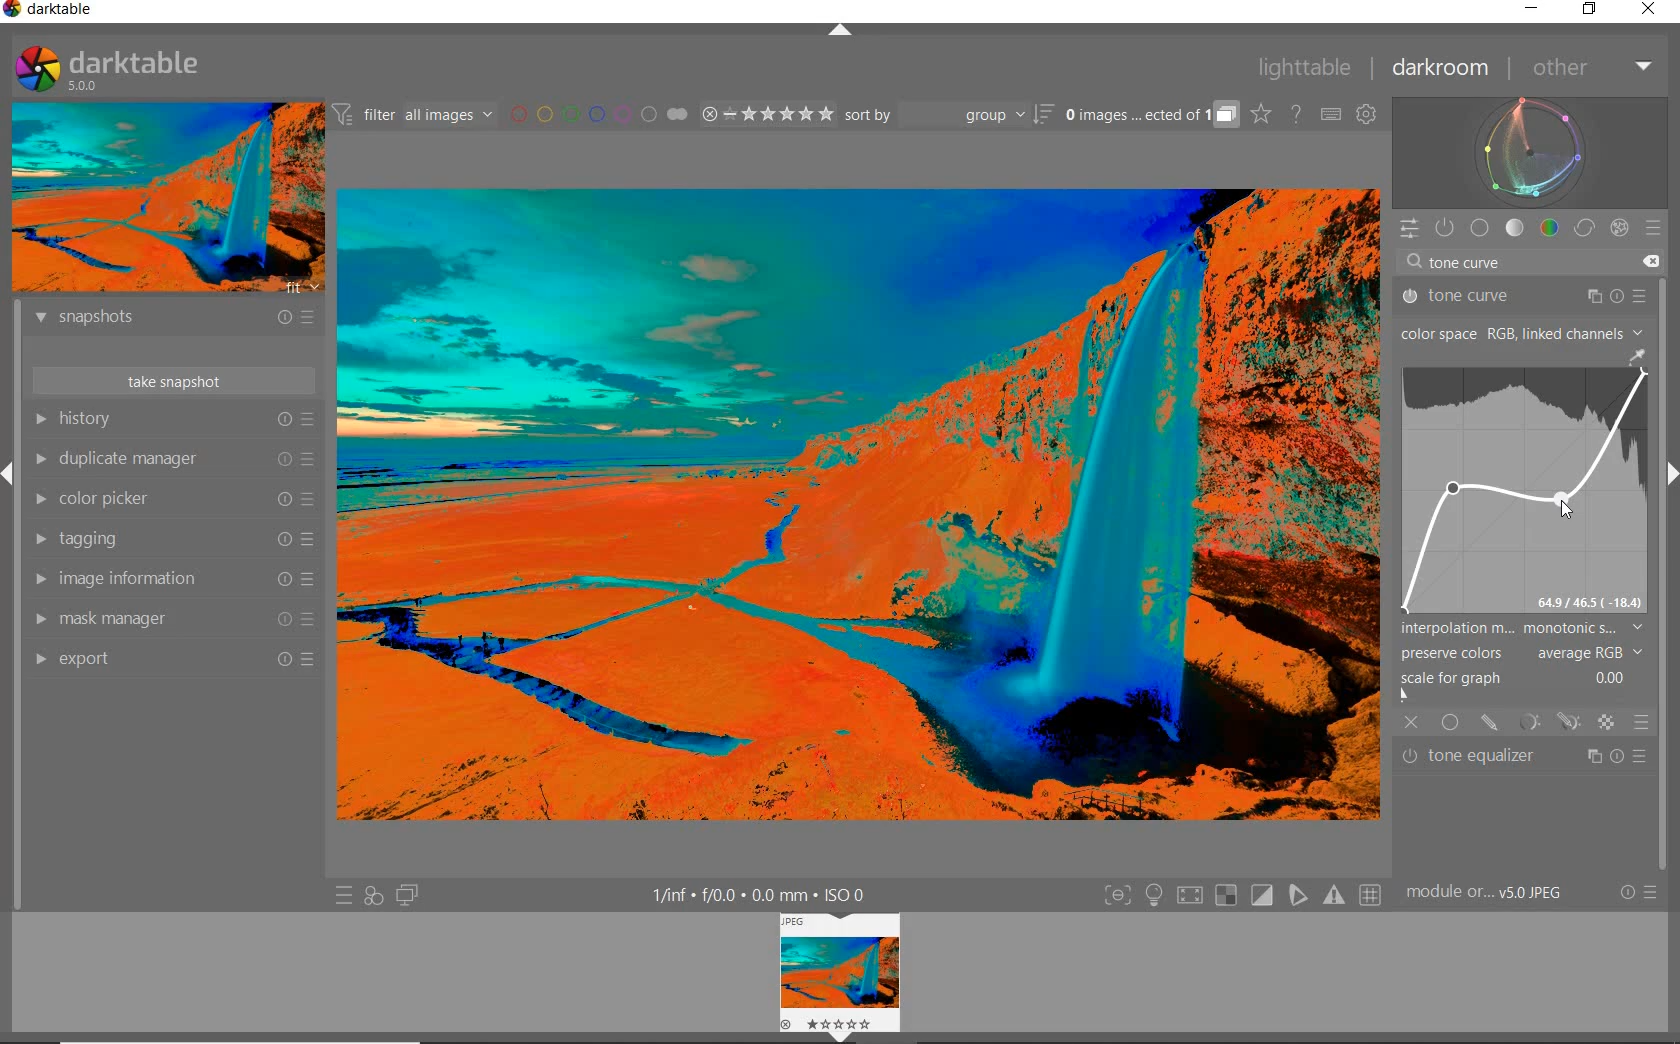 The image size is (1680, 1044). I want to click on tone curve, so click(1524, 265).